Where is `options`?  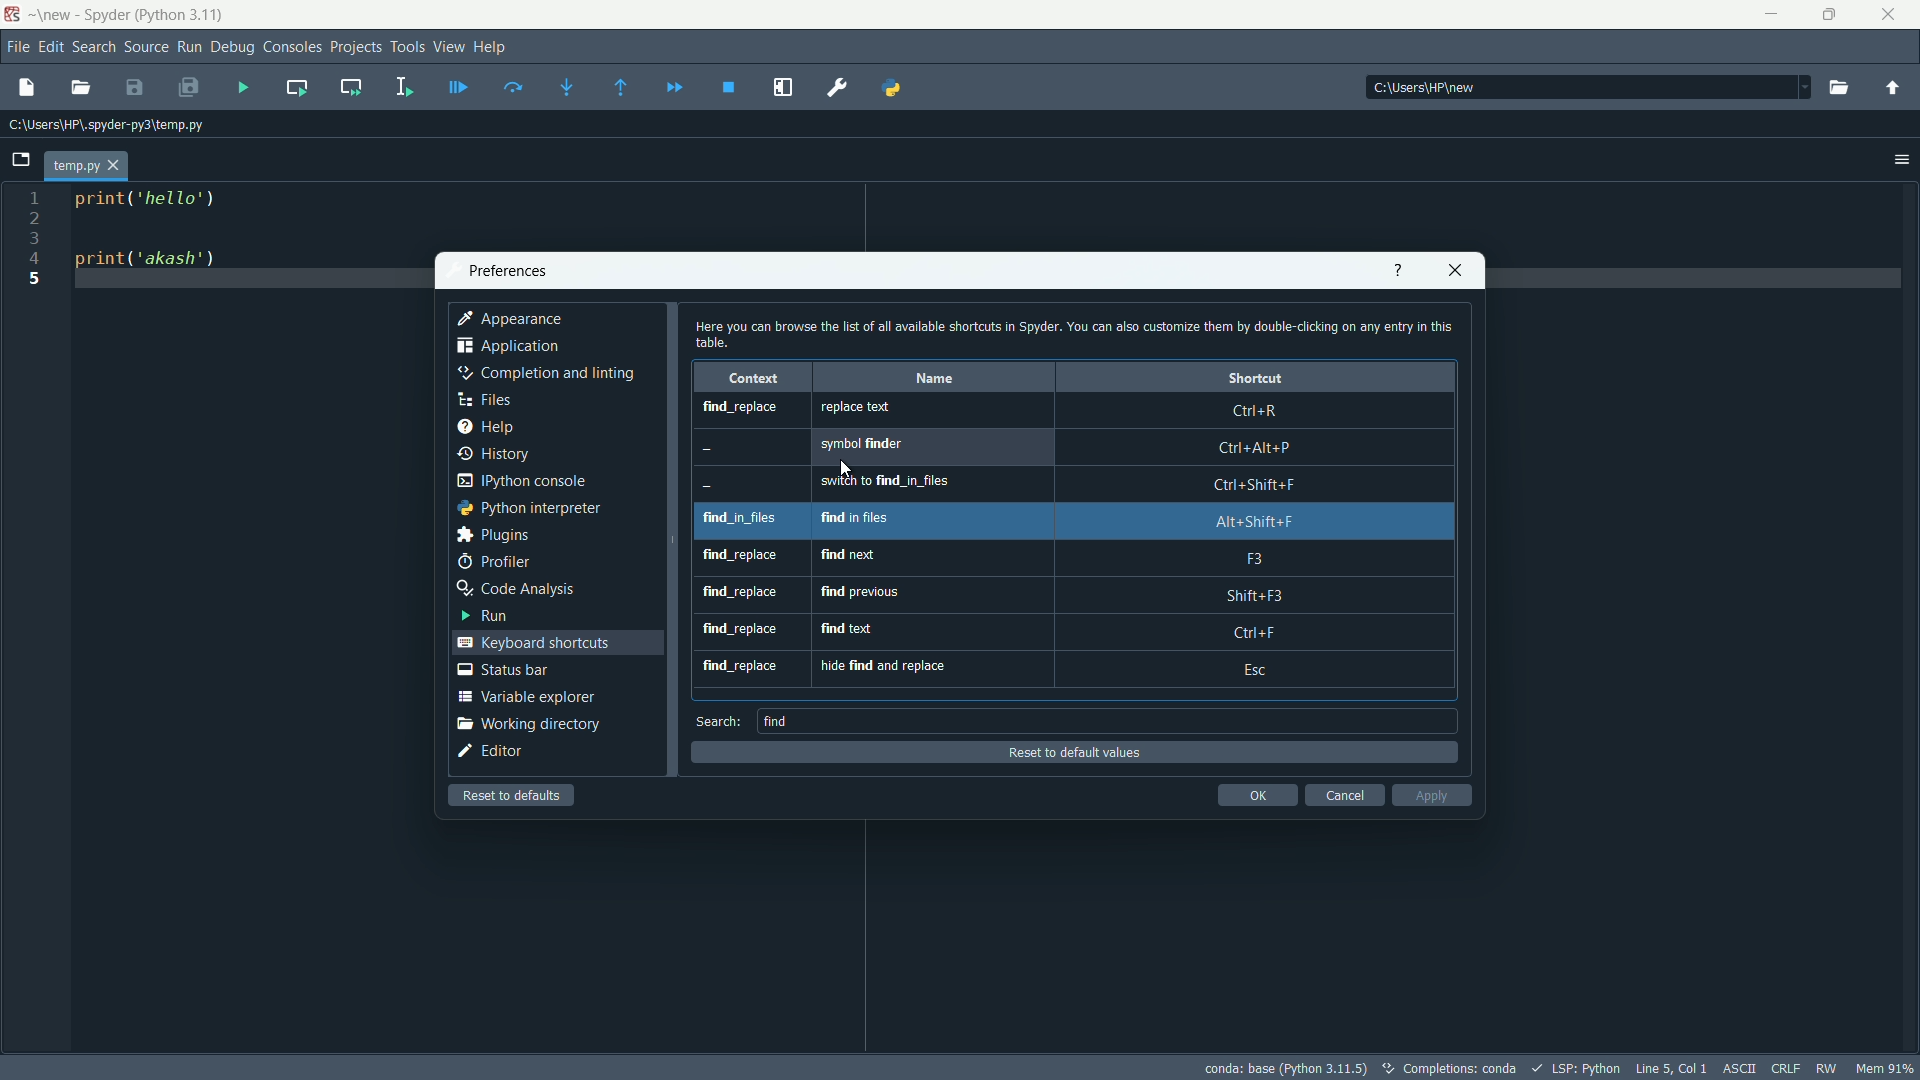 options is located at coordinates (1898, 157).